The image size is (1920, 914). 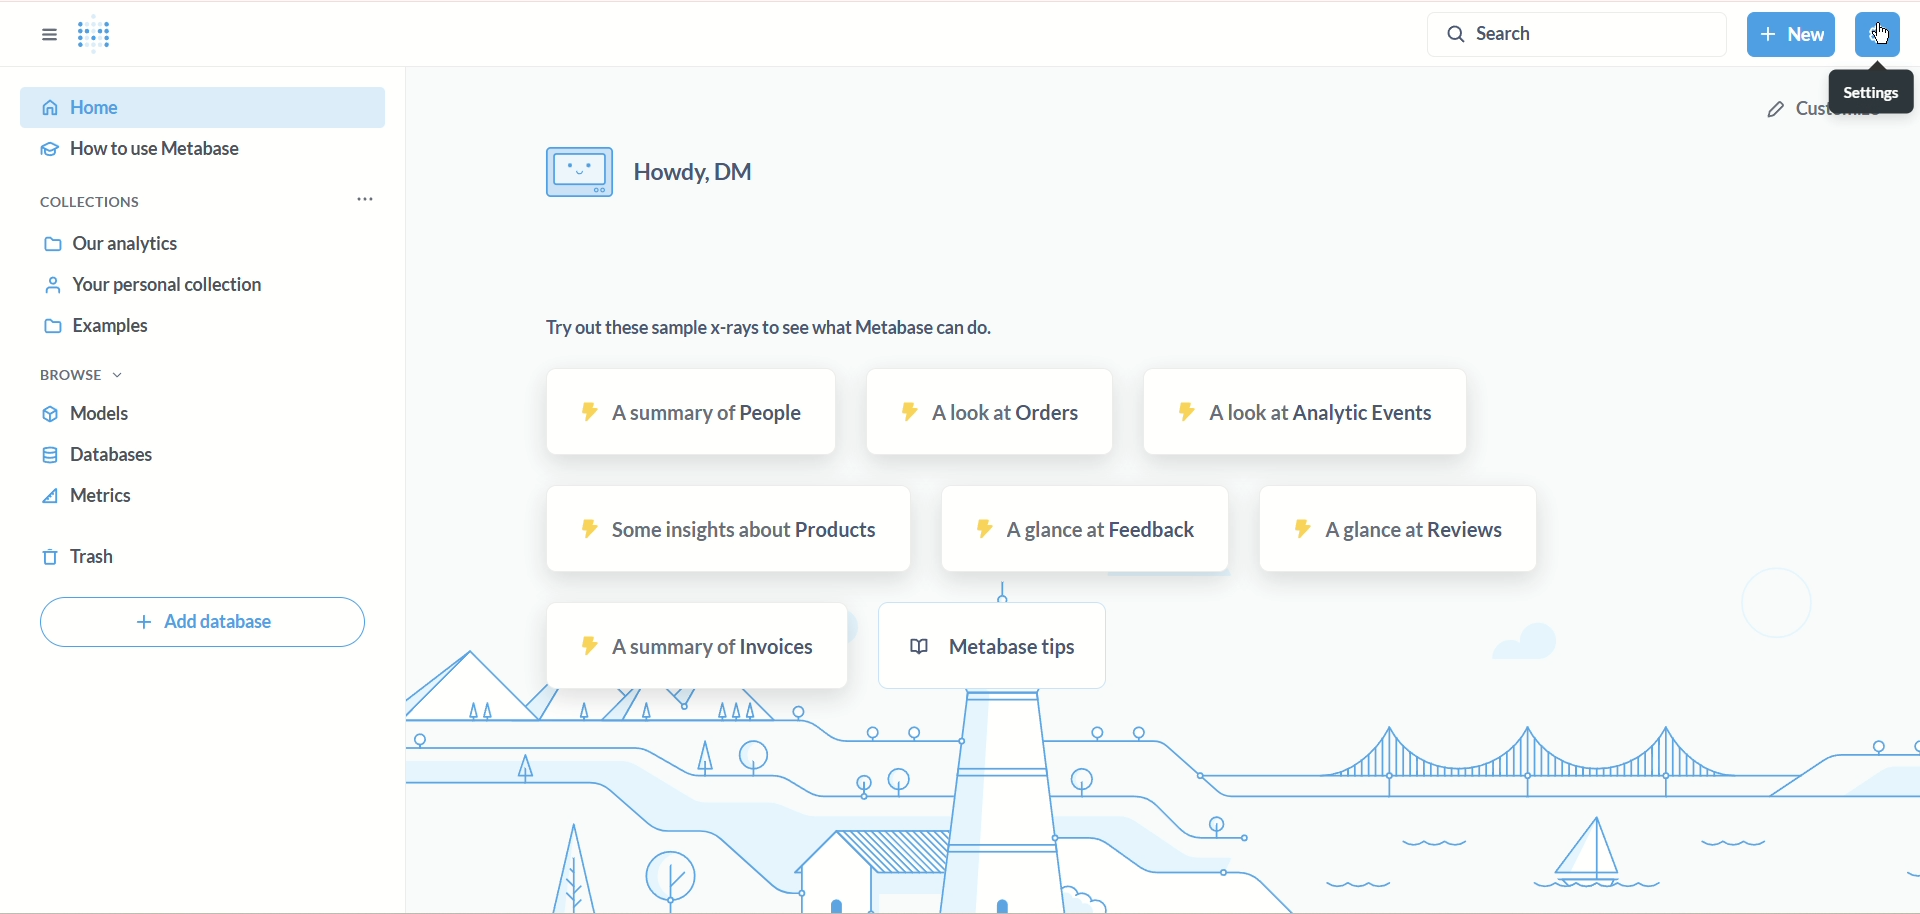 I want to click on new, so click(x=1790, y=35).